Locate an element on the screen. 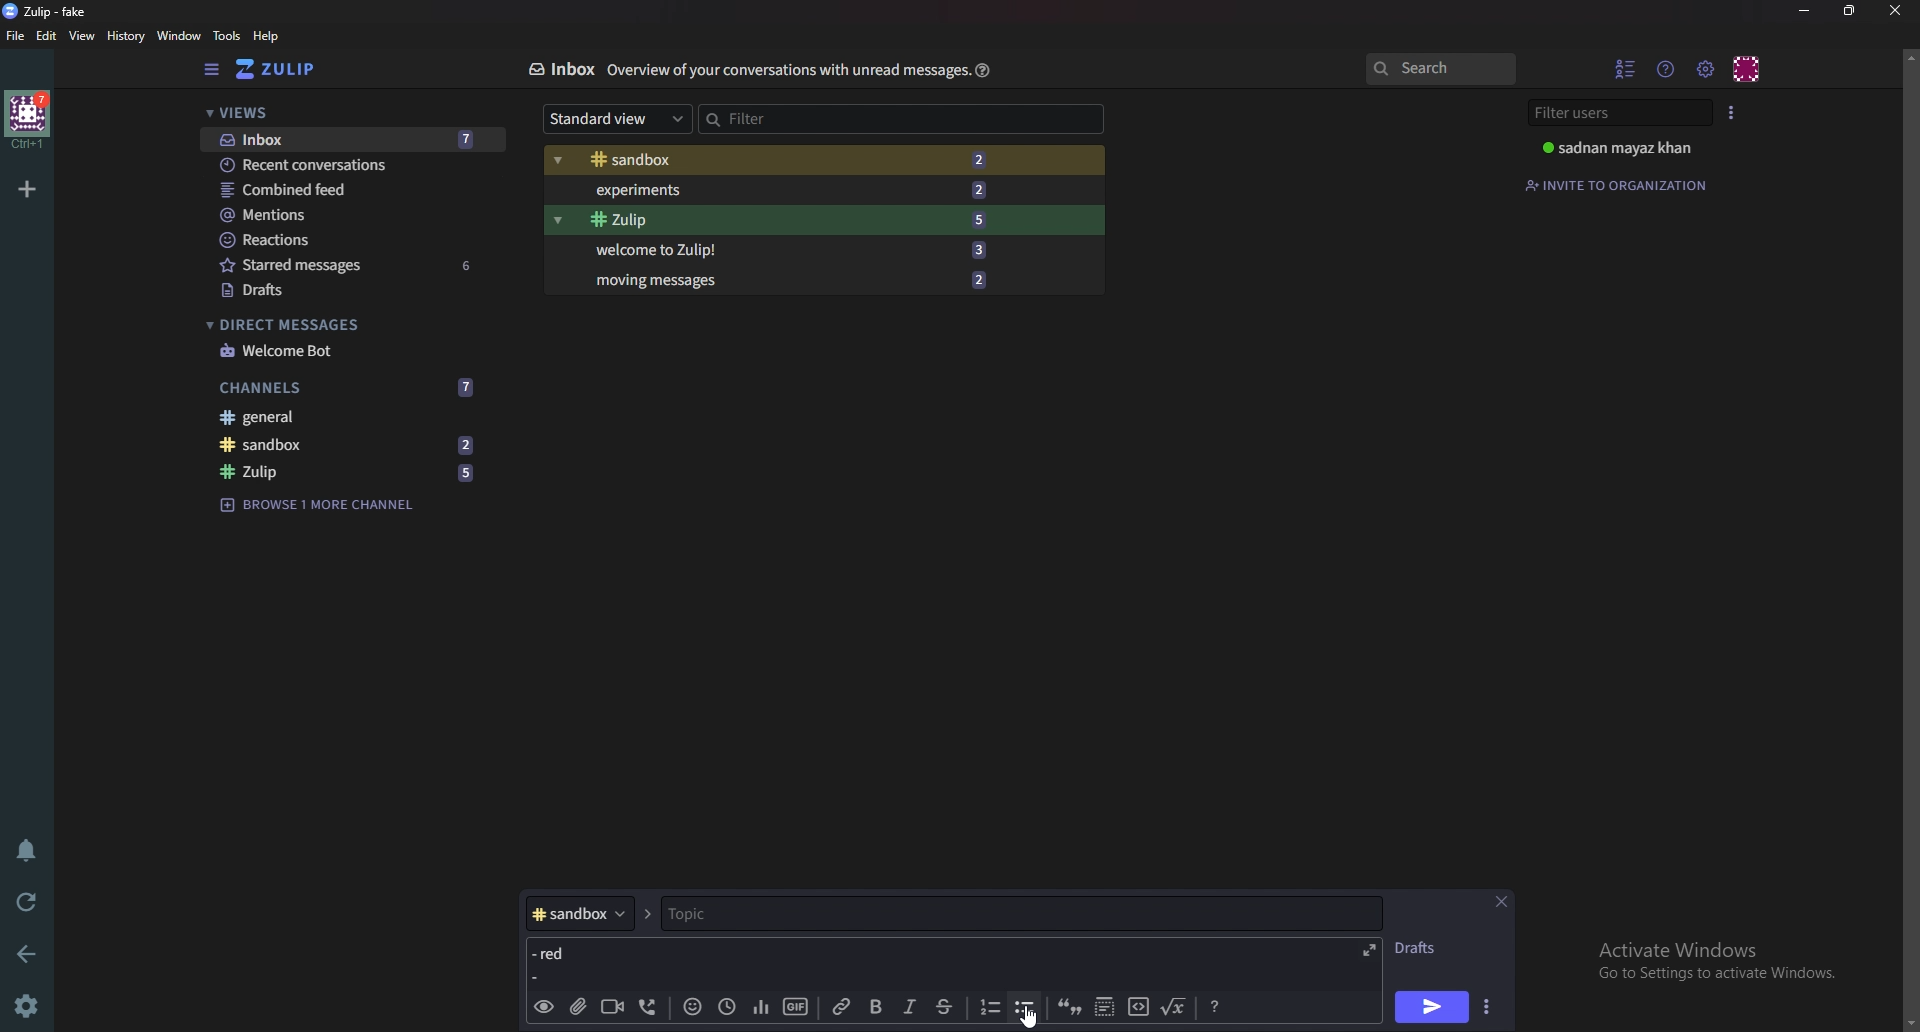 The image size is (1920, 1032). Reactions is located at coordinates (351, 240).